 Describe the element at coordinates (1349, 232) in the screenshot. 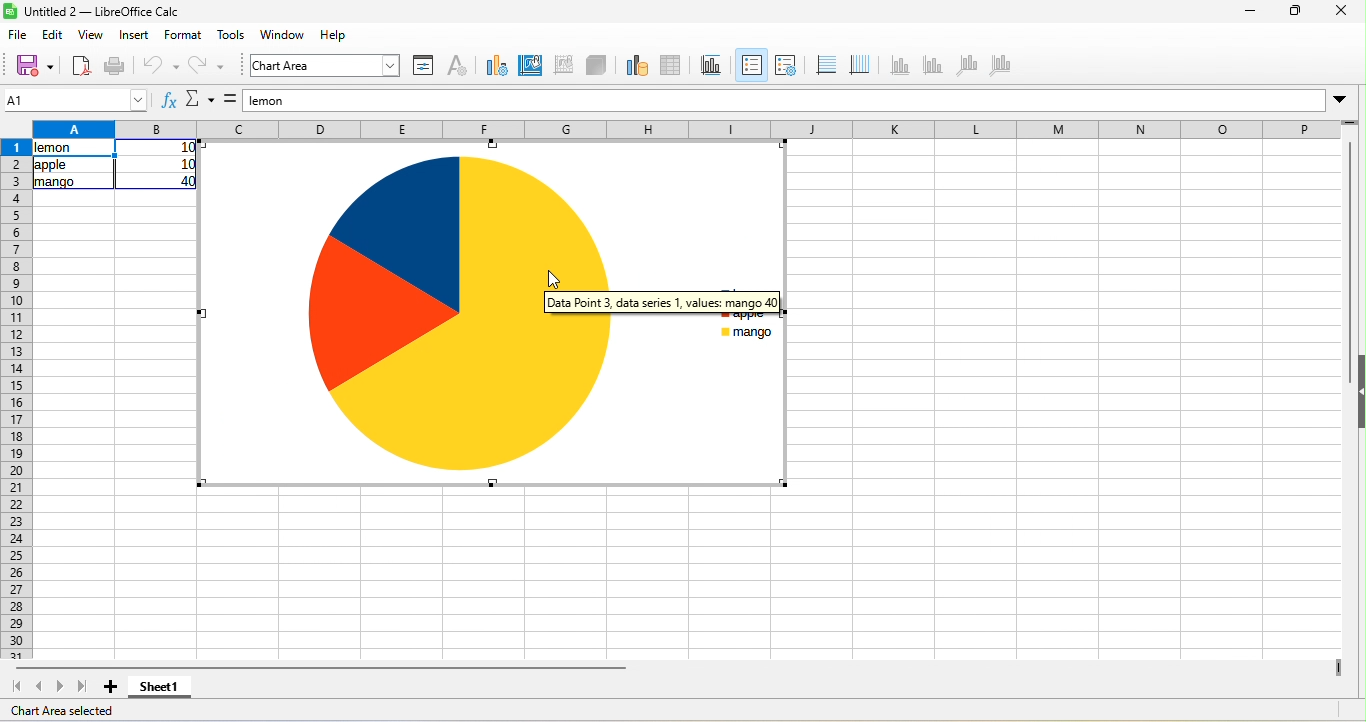

I see `vertical scroll bar` at that location.